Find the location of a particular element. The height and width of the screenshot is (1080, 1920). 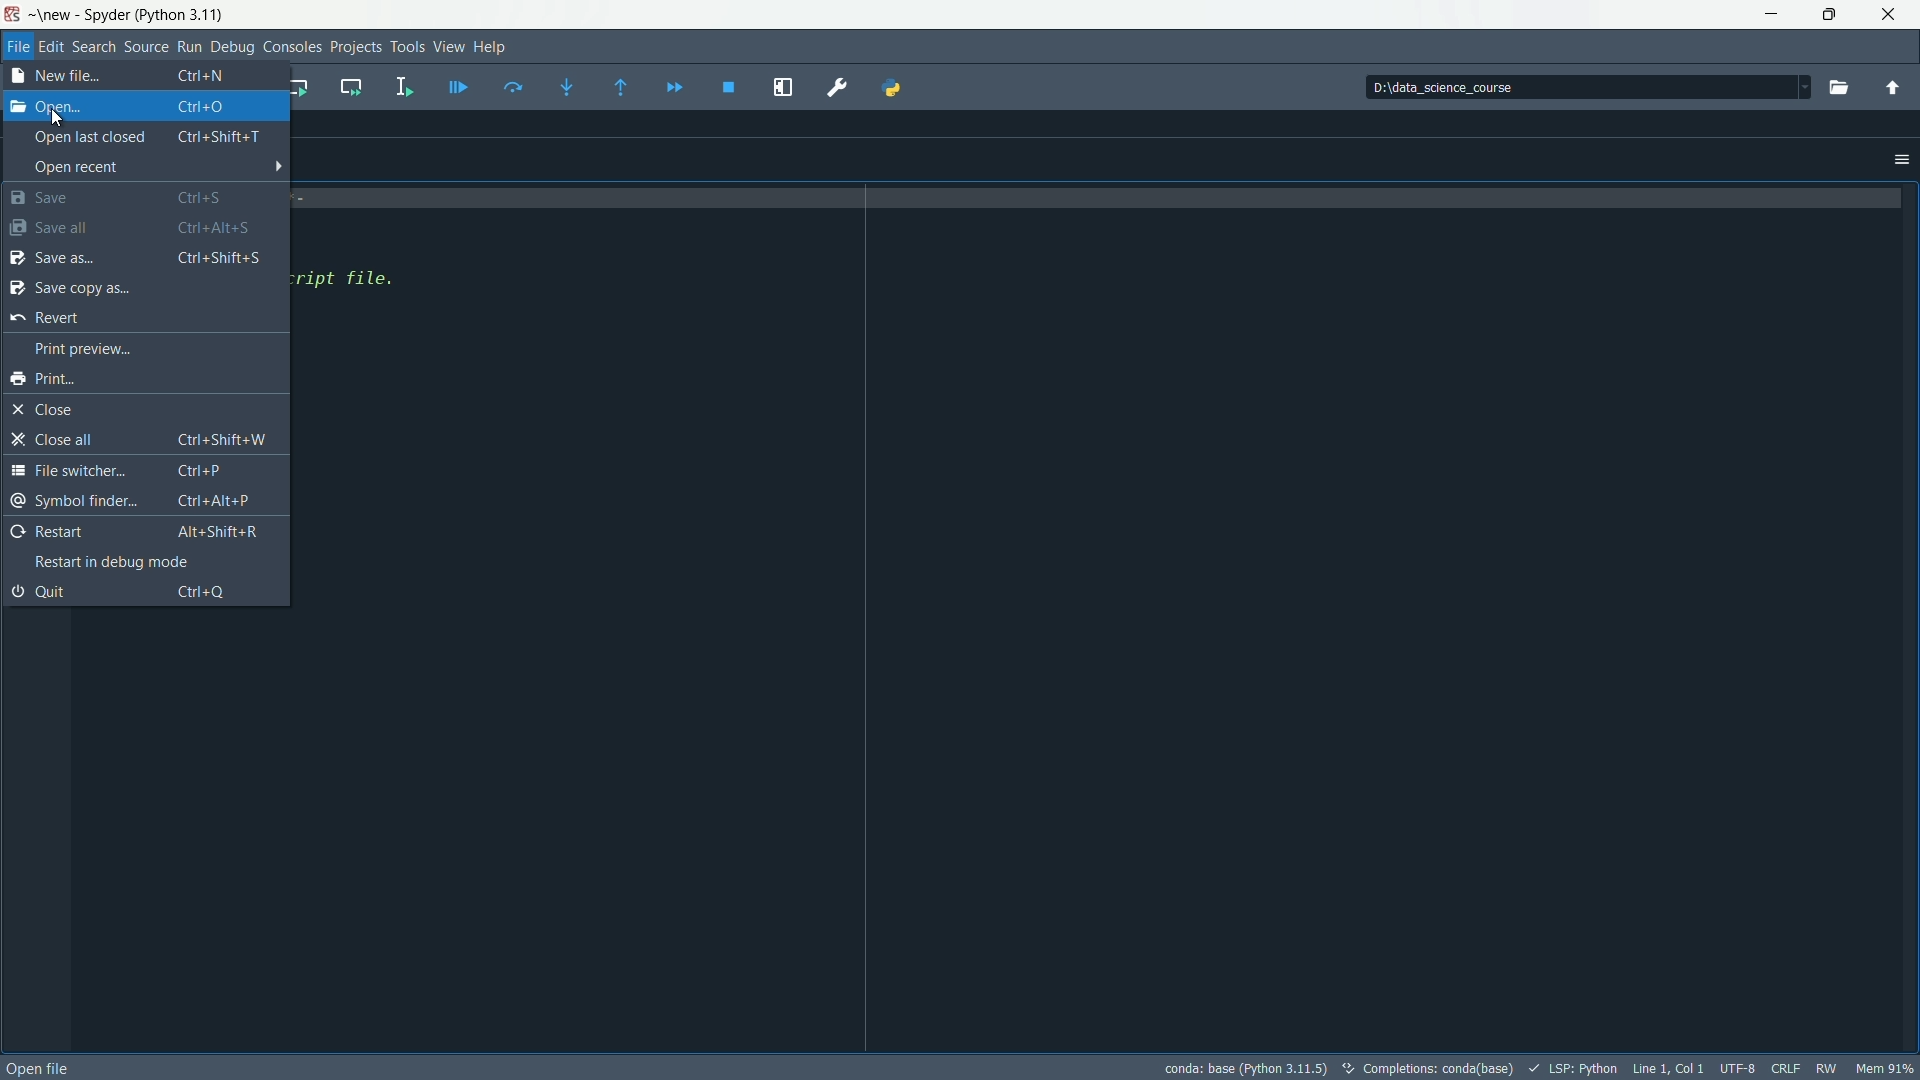

completion conda is located at coordinates (1432, 1066).